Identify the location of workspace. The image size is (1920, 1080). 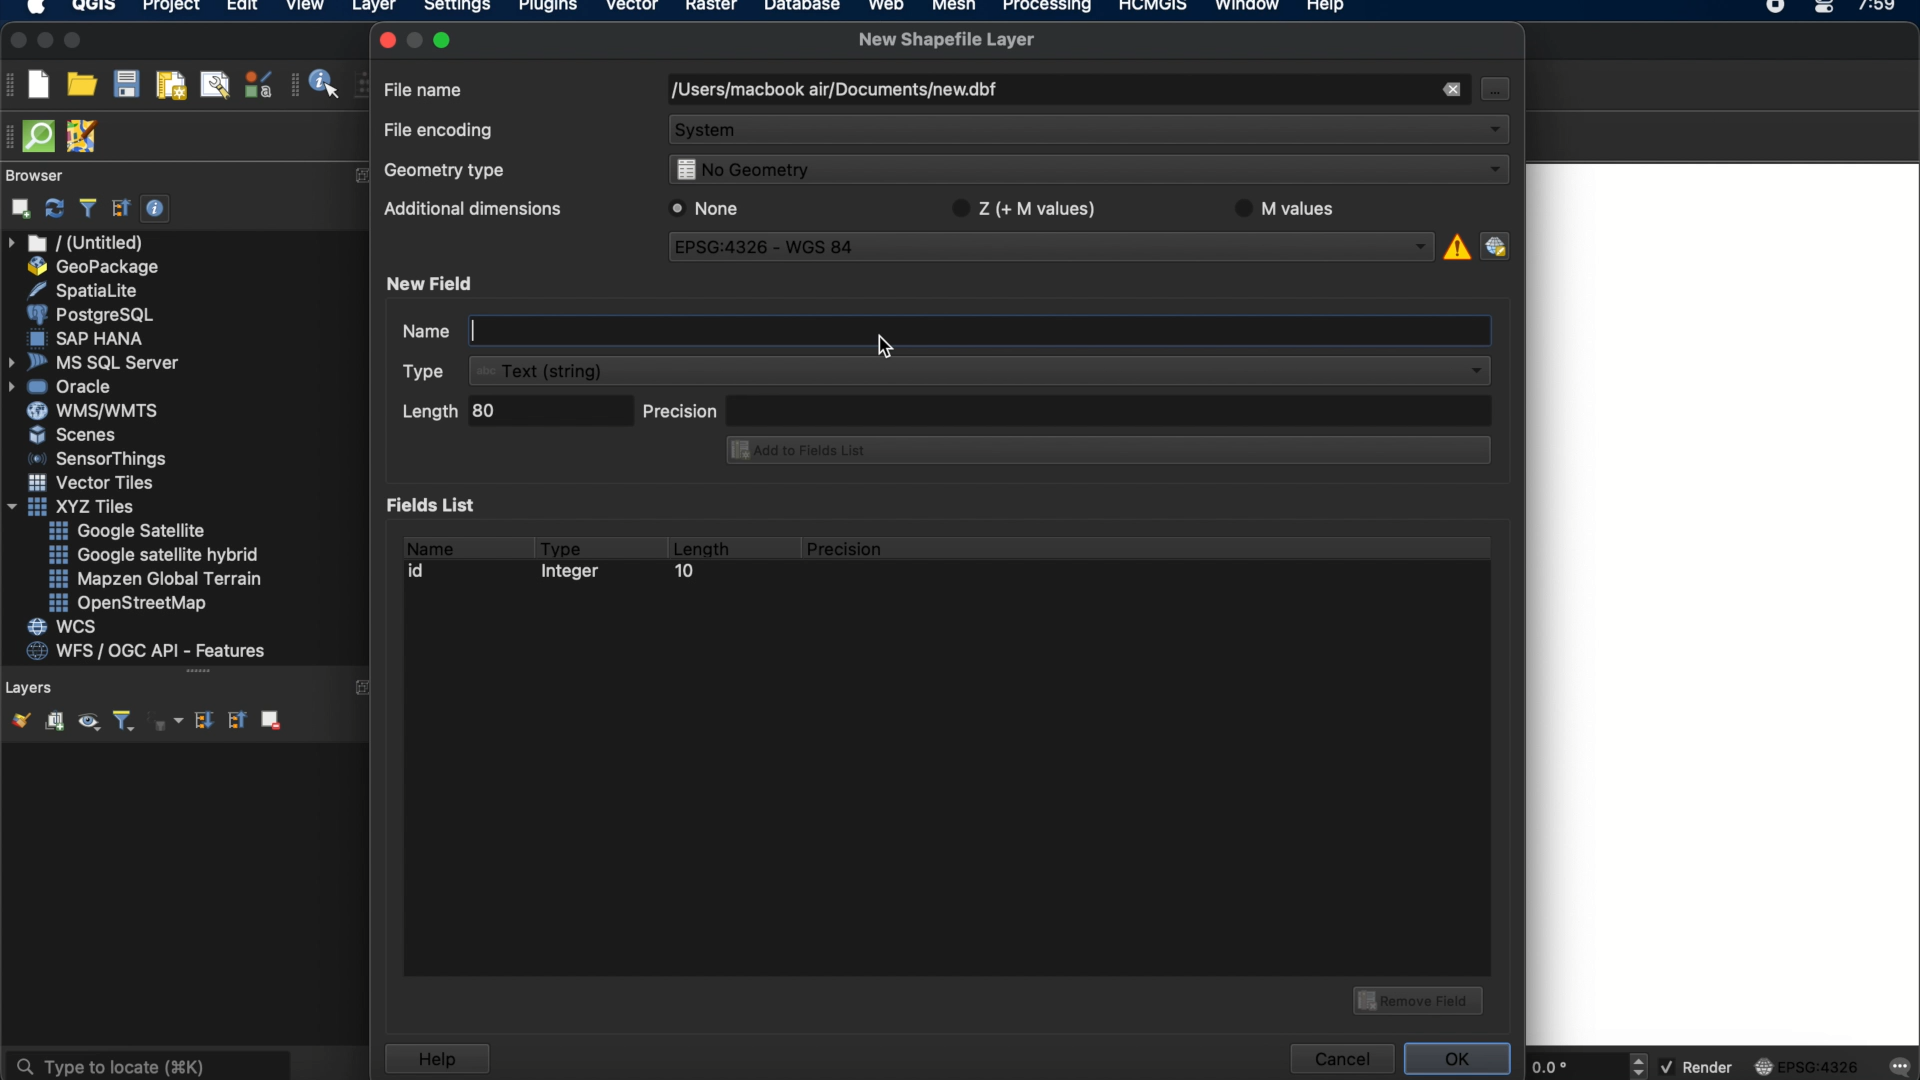
(1723, 606).